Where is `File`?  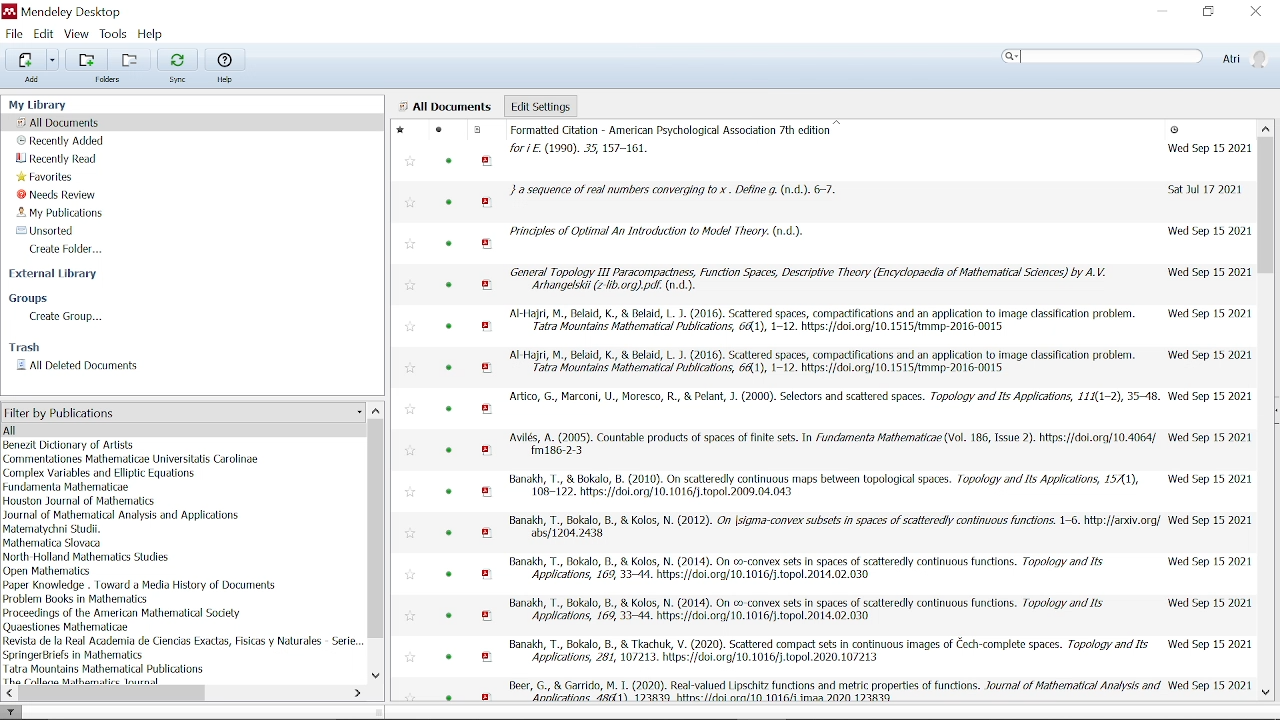
File is located at coordinates (15, 33).